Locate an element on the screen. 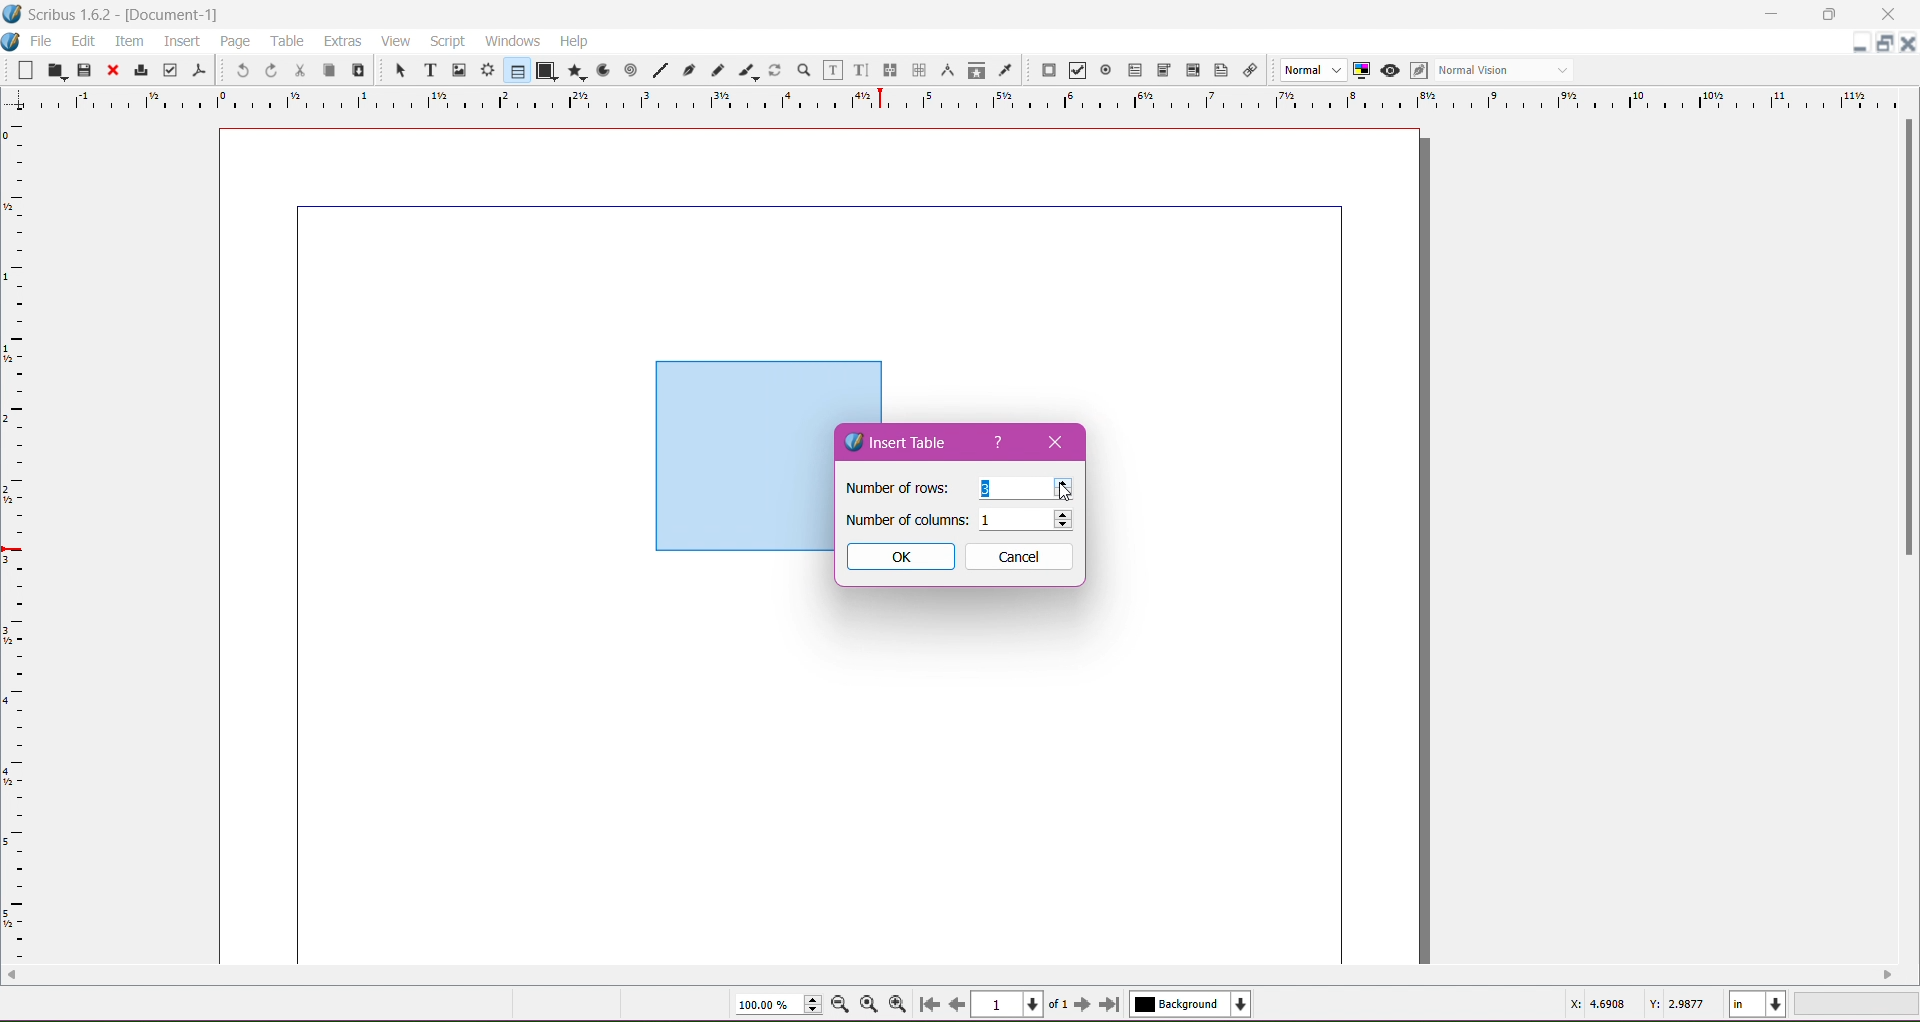 The width and height of the screenshot is (1920, 1022). help is located at coordinates (1001, 445).